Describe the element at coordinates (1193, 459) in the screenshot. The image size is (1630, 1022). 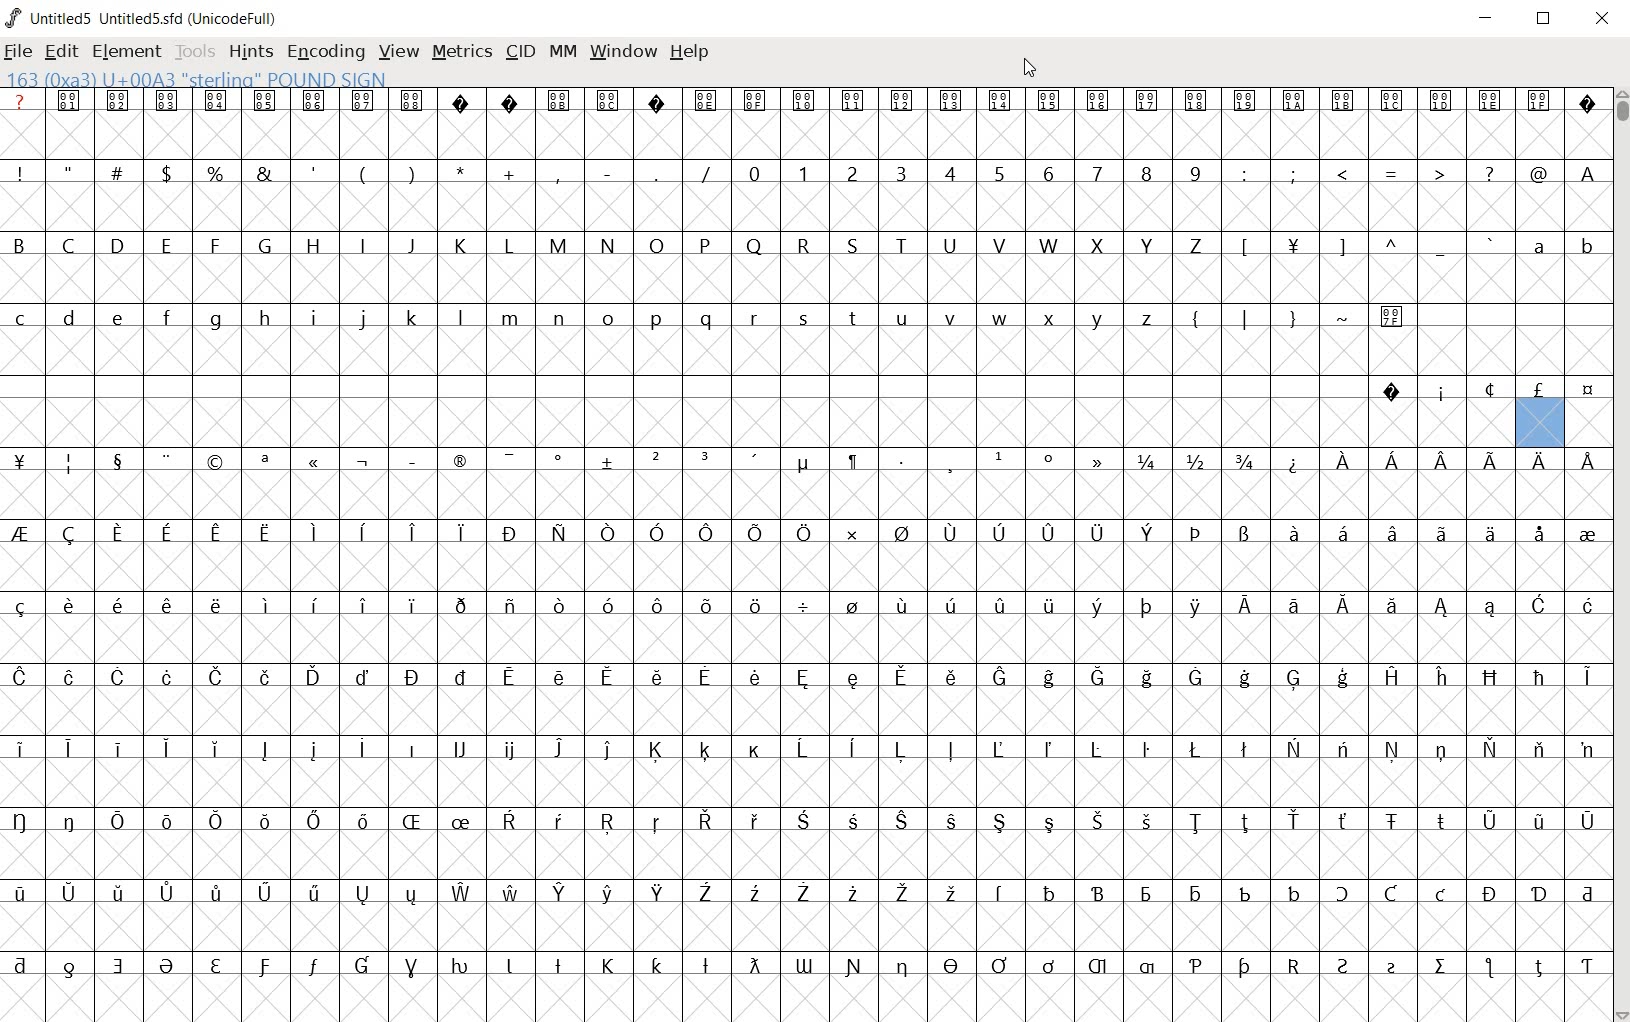
I see `1/2` at that location.